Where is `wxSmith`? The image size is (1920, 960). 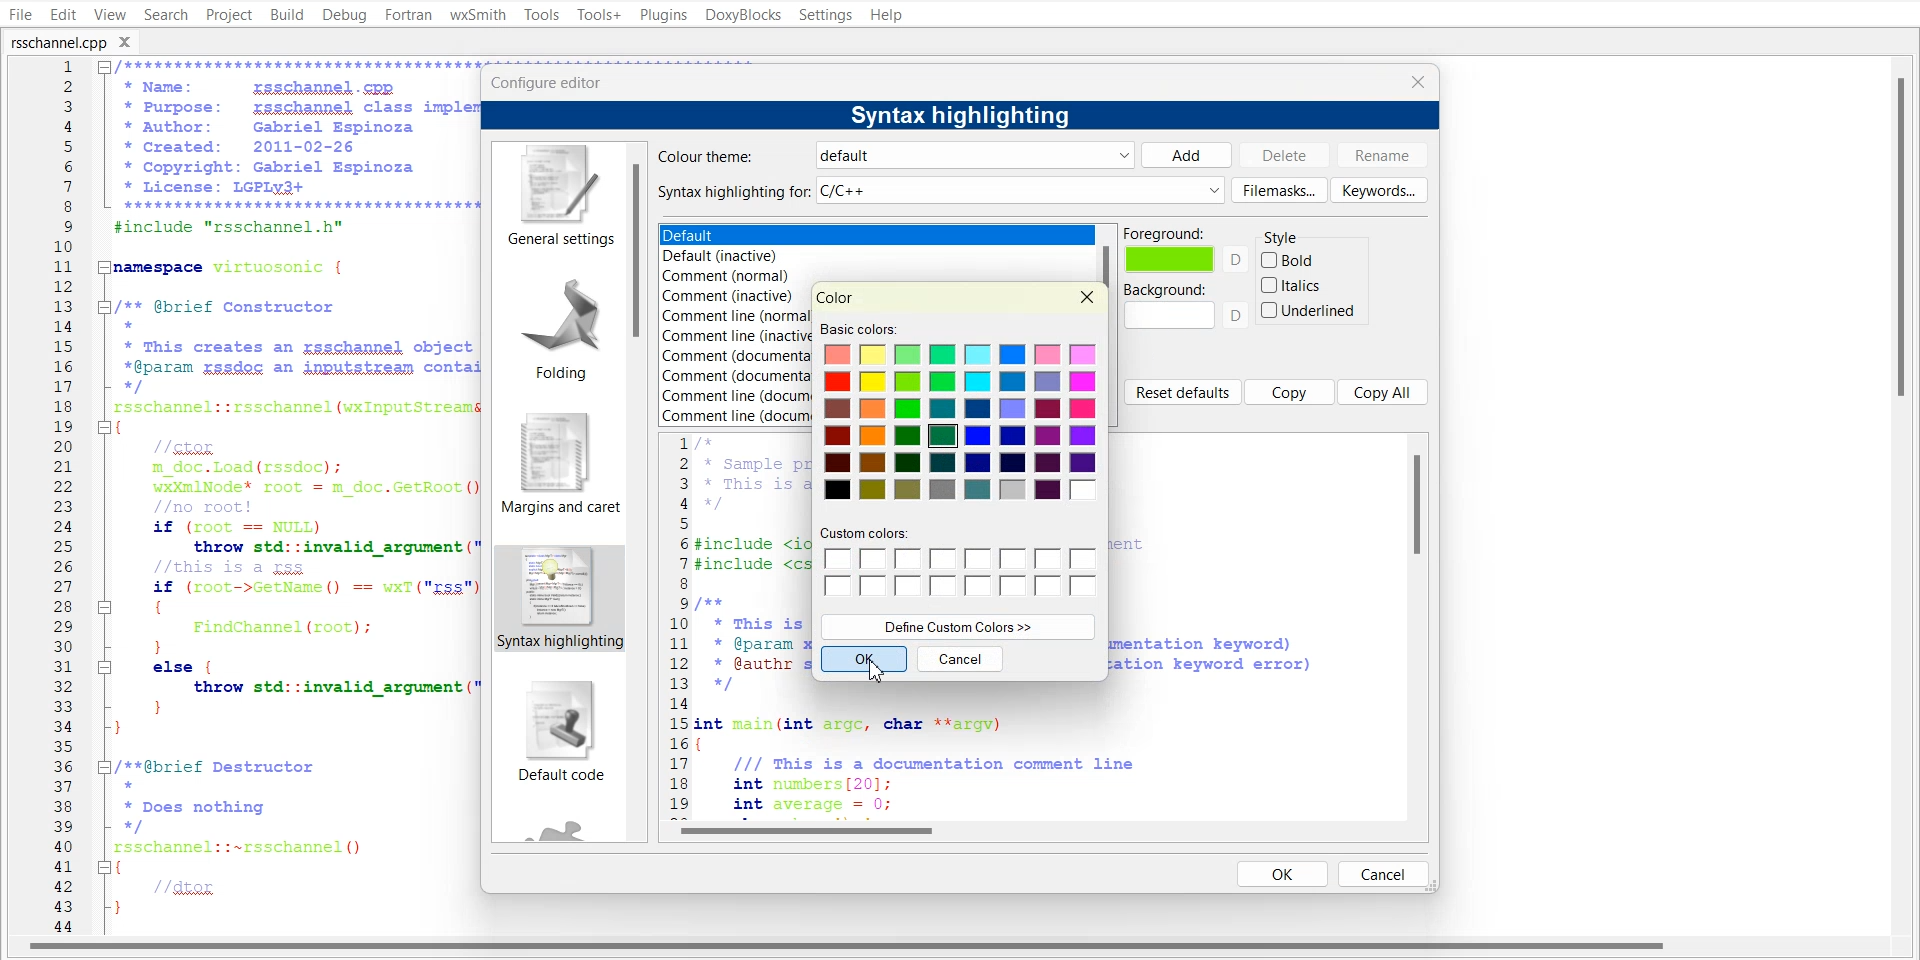 wxSmith is located at coordinates (477, 15).